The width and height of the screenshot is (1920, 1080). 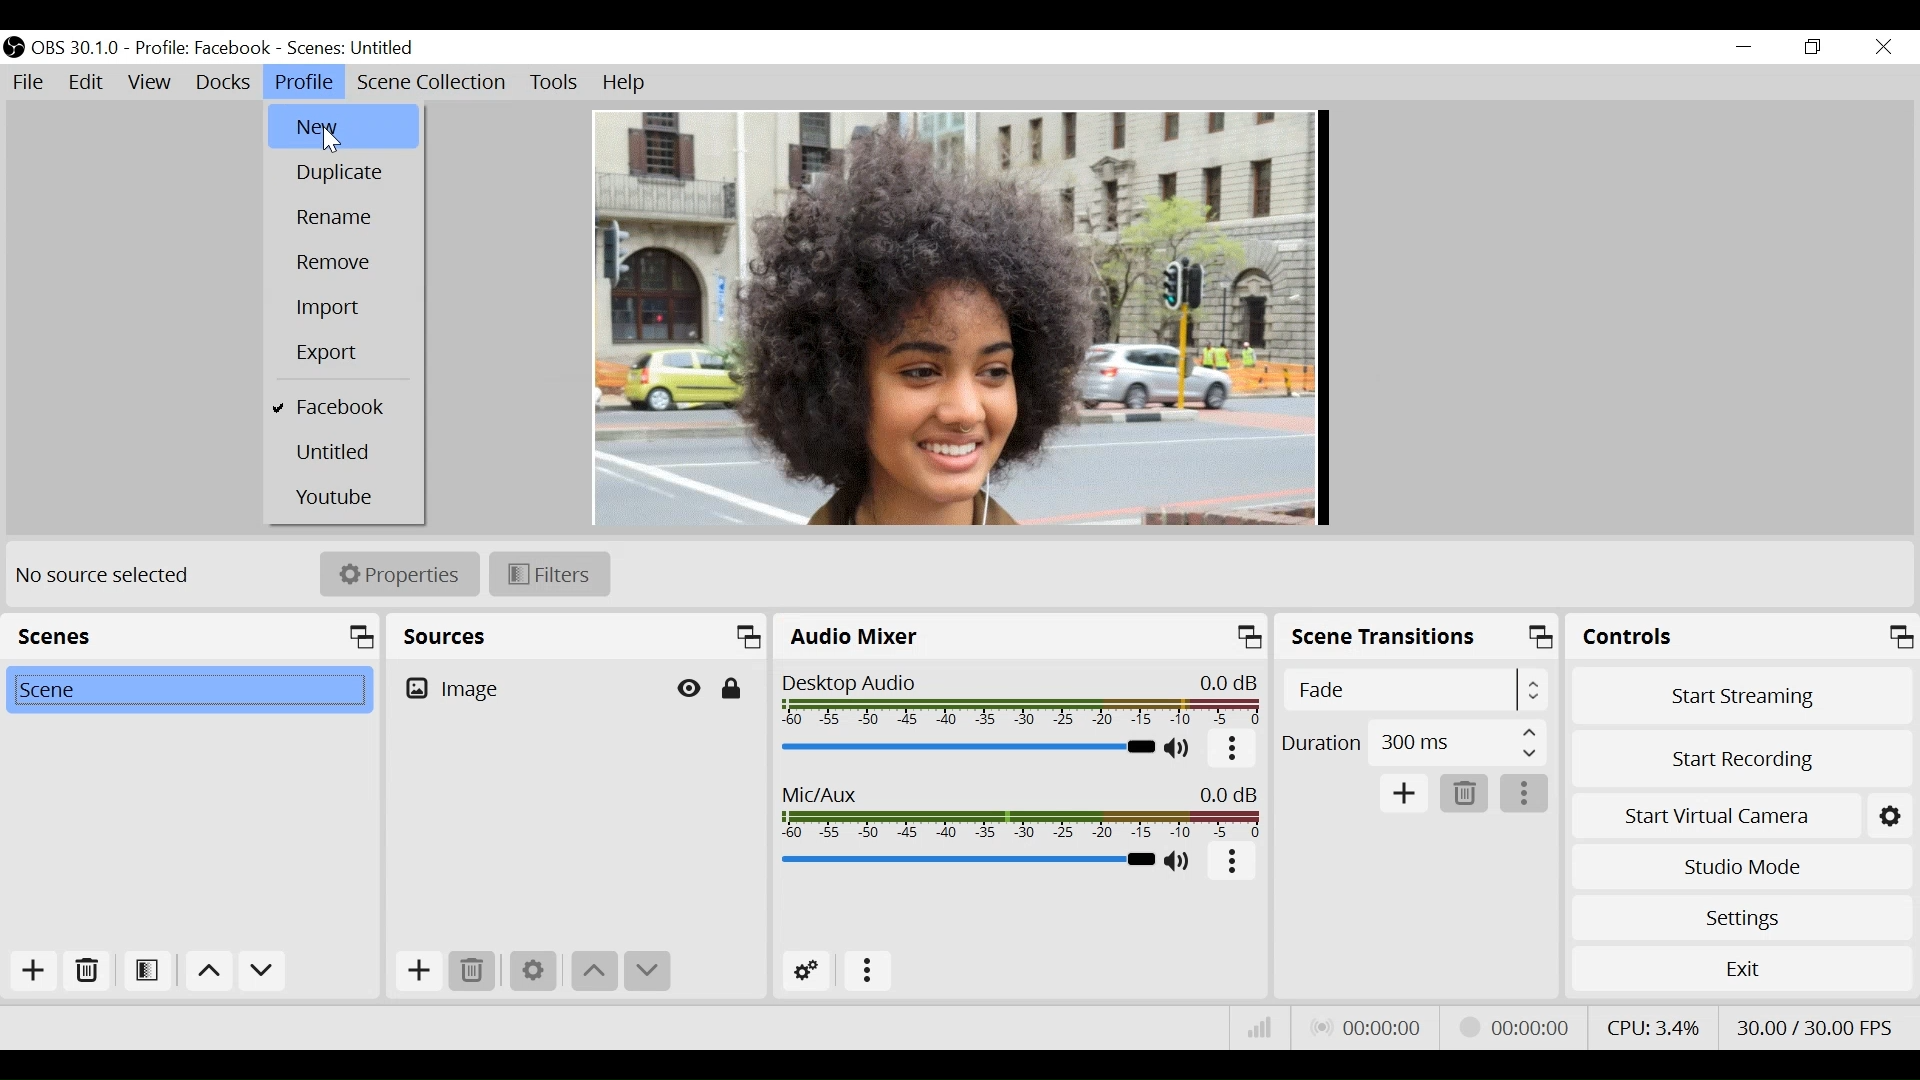 What do you see at coordinates (1882, 46) in the screenshot?
I see `Close` at bounding box center [1882, 46].